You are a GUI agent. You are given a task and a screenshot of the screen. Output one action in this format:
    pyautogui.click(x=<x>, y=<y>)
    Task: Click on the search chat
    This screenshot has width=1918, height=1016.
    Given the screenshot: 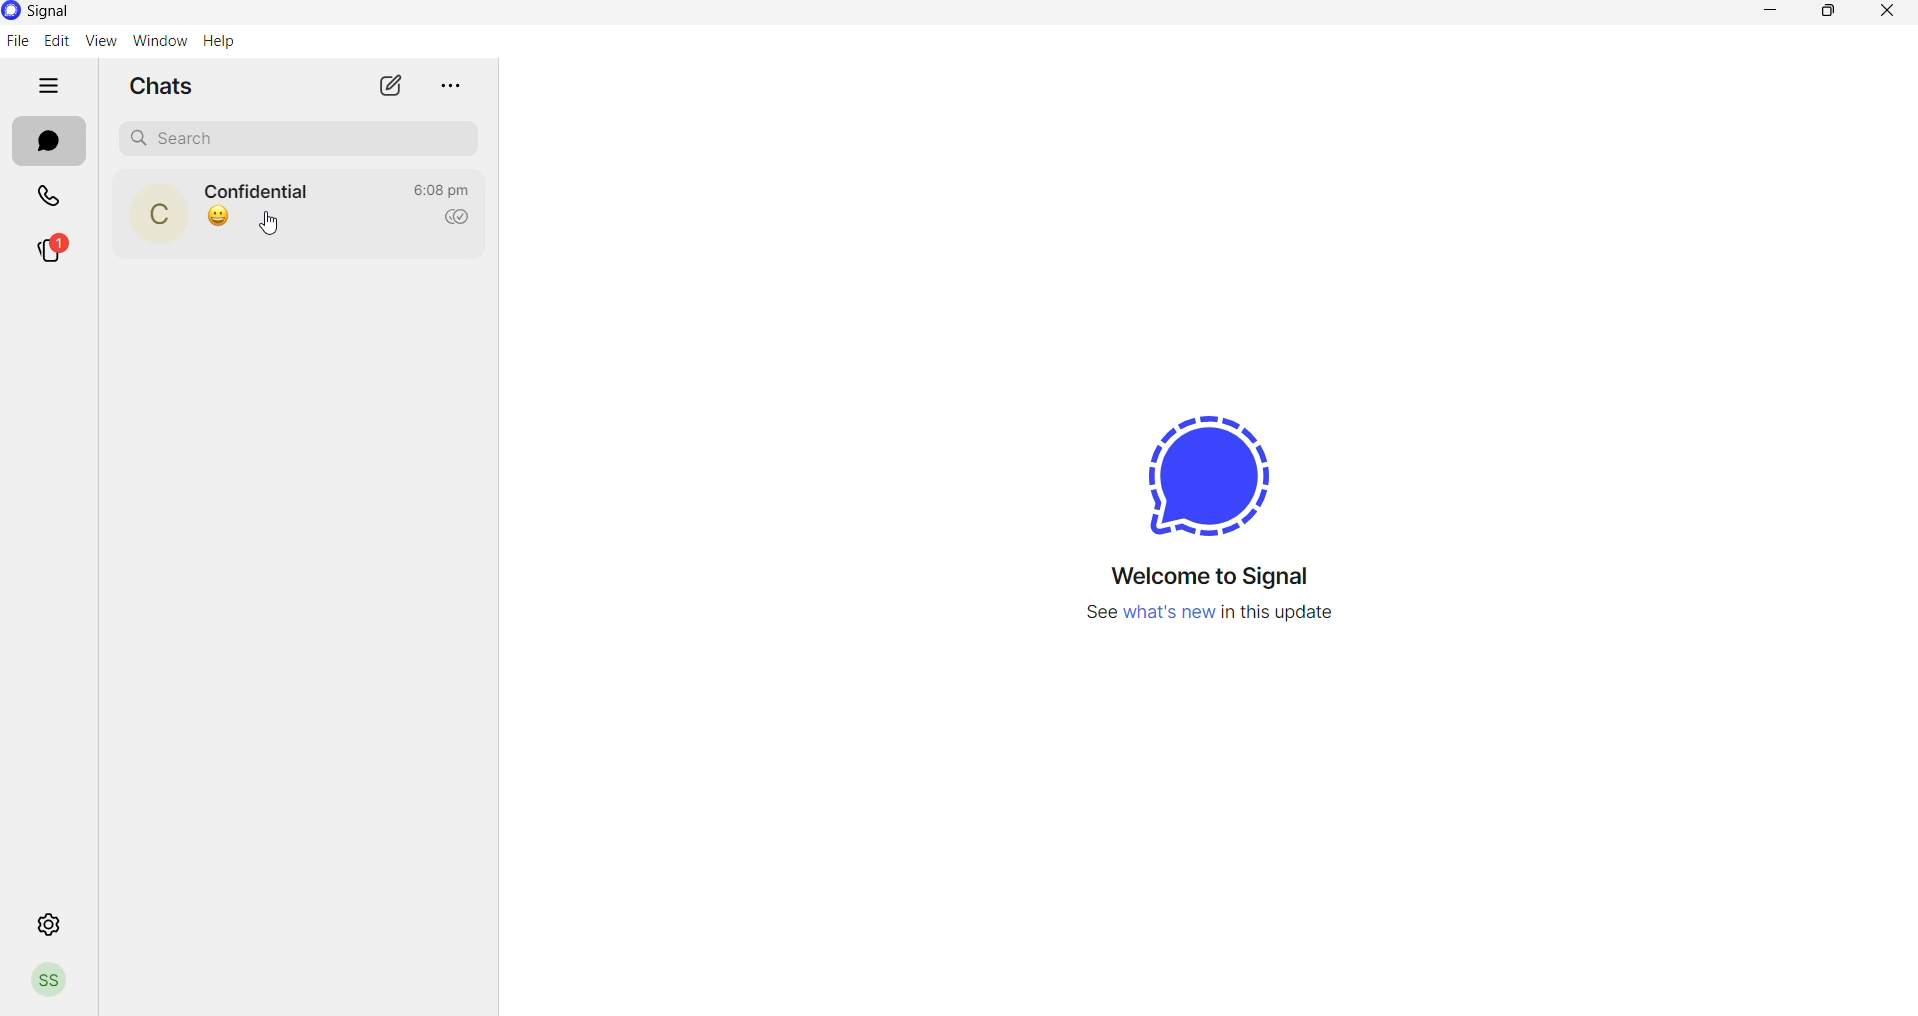 What is the action you would take?
    pyautogui.click(x=298, y=137)
    